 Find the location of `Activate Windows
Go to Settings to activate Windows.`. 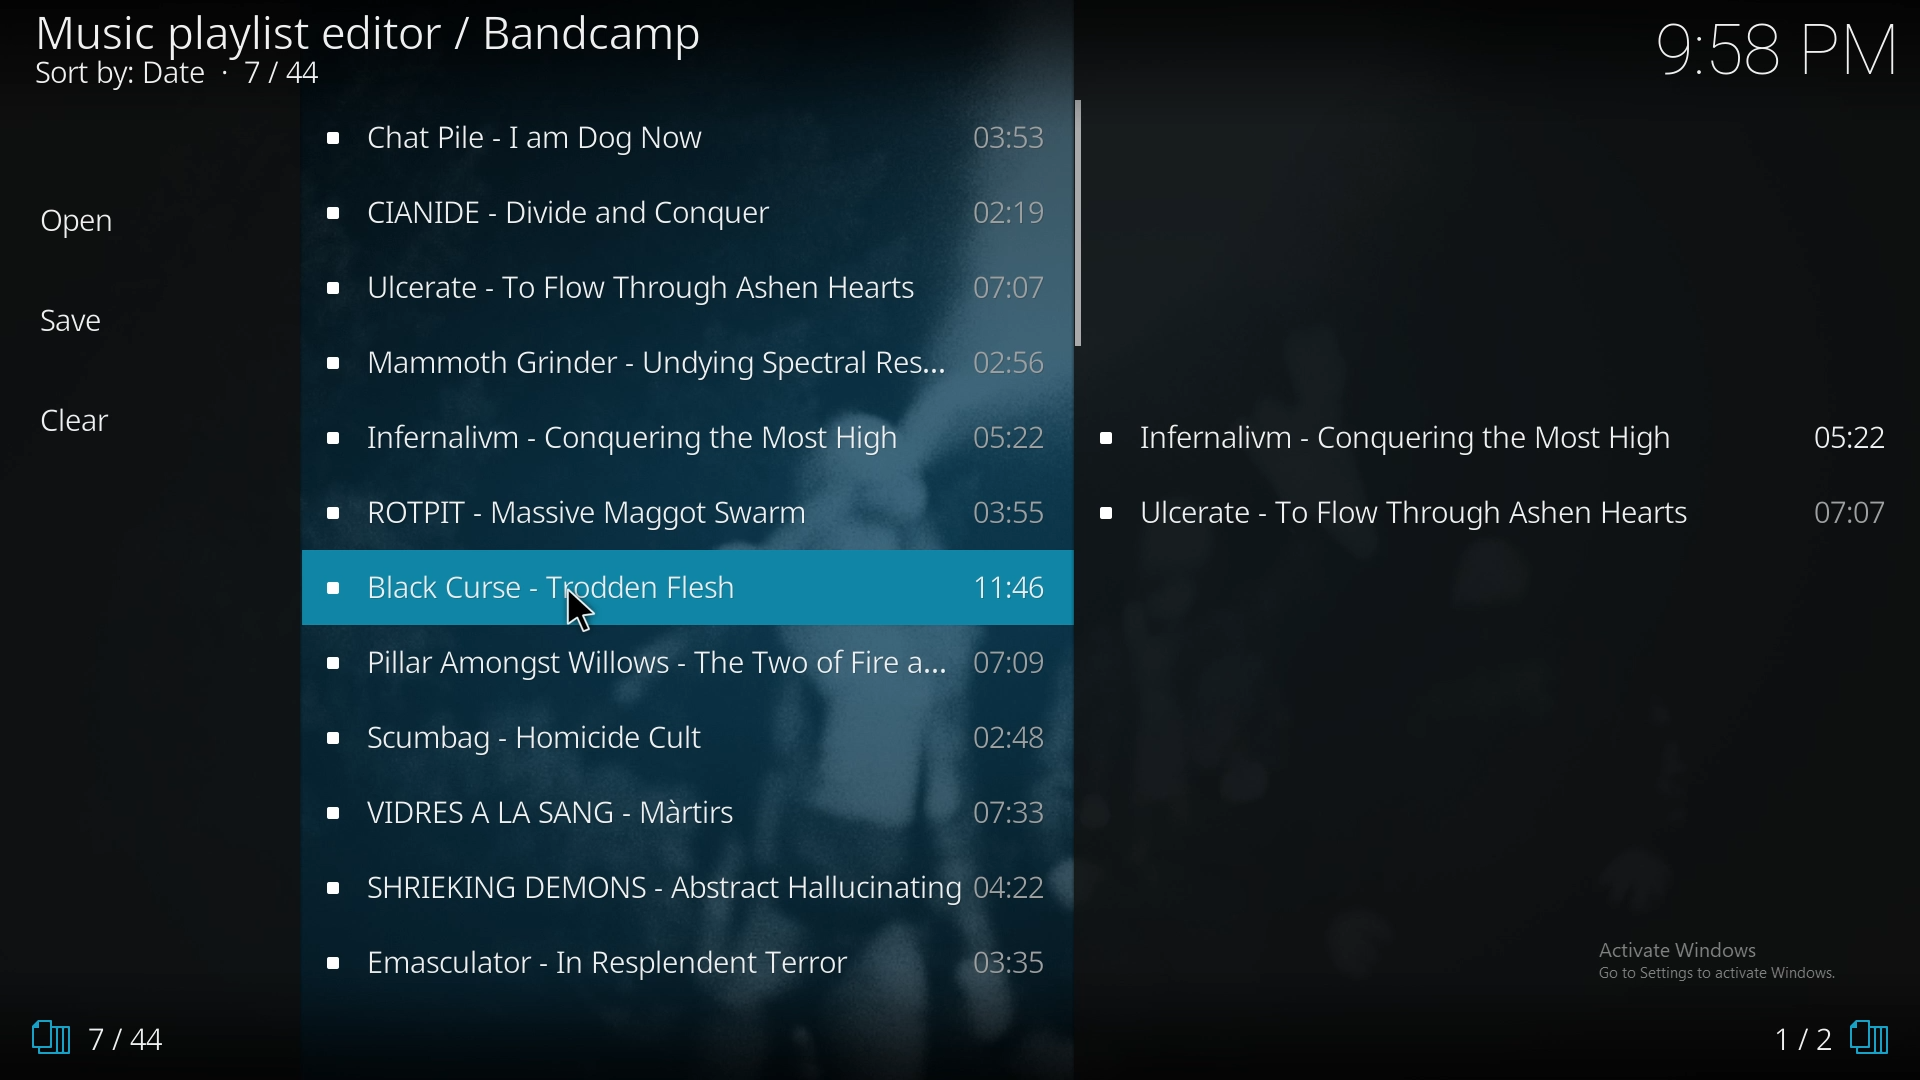

Activate Windows
Go to Settings to activate Windows. is located at coordinates (1718, 958).